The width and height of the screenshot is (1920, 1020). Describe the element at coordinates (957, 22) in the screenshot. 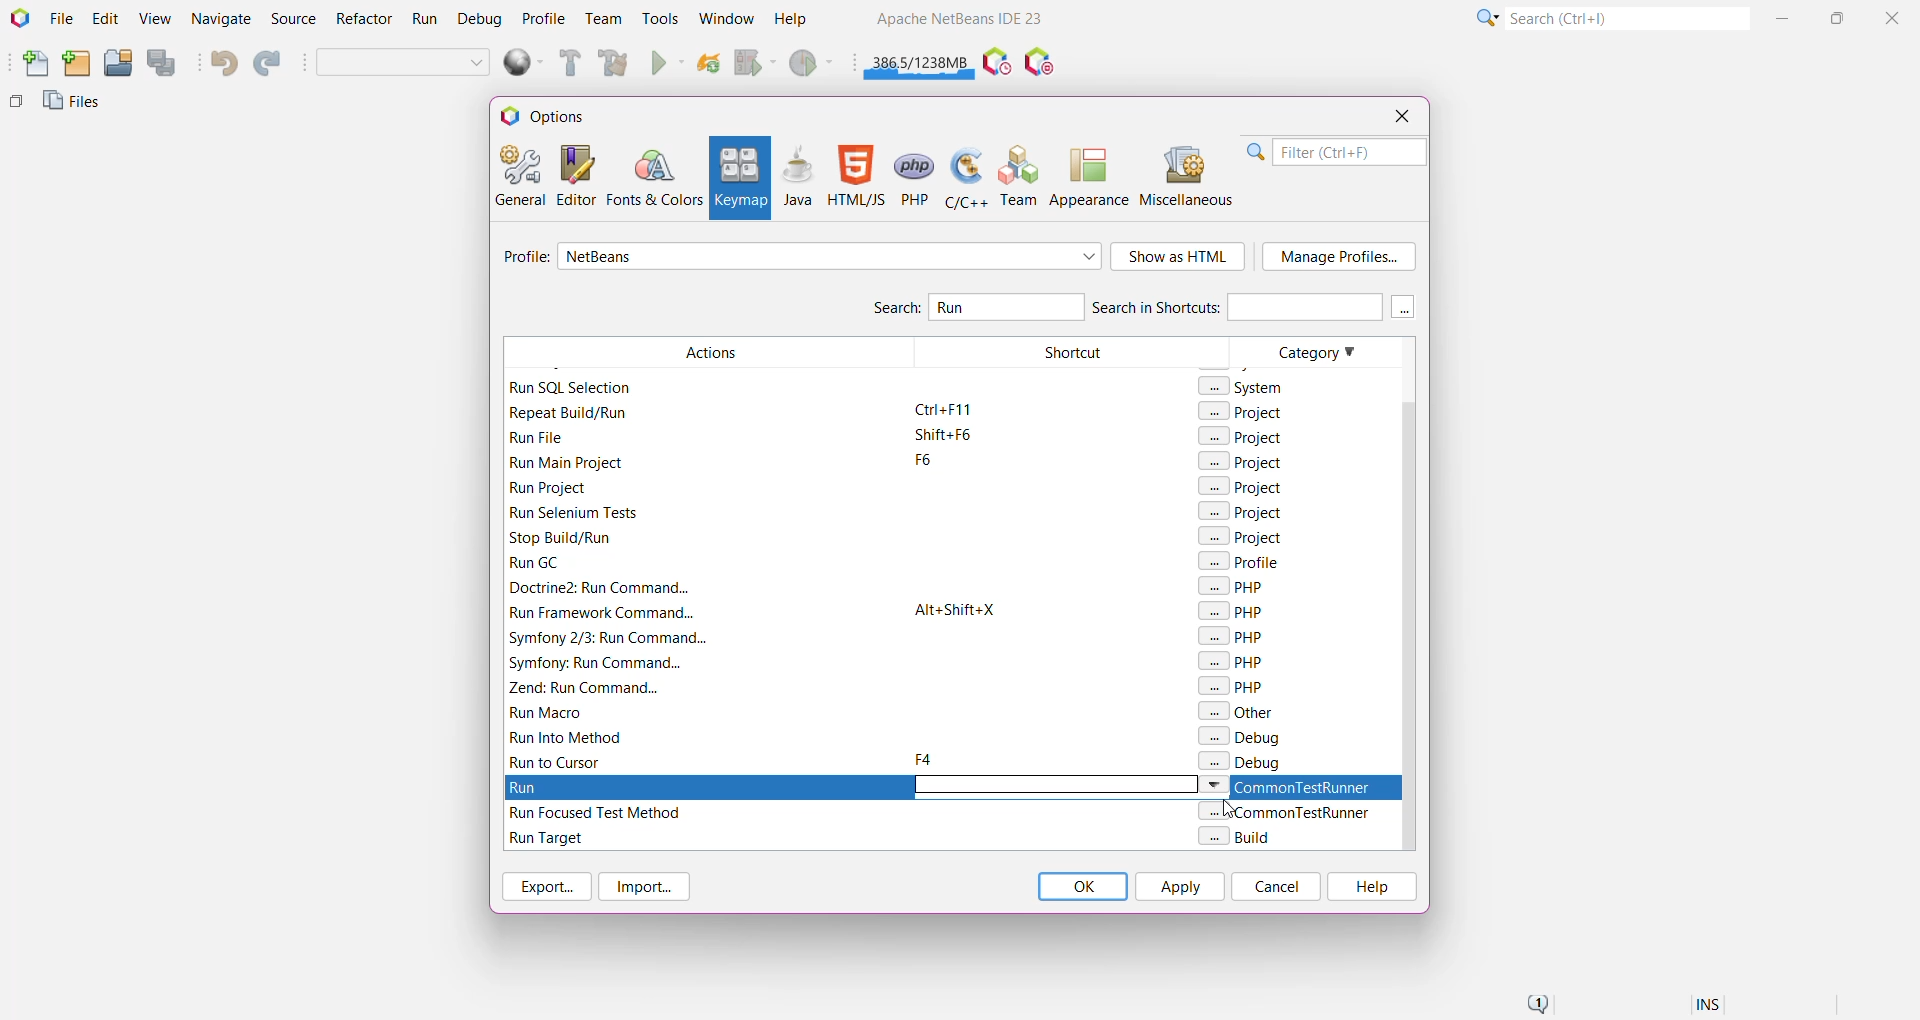

I see `Application name and Version` at that location.